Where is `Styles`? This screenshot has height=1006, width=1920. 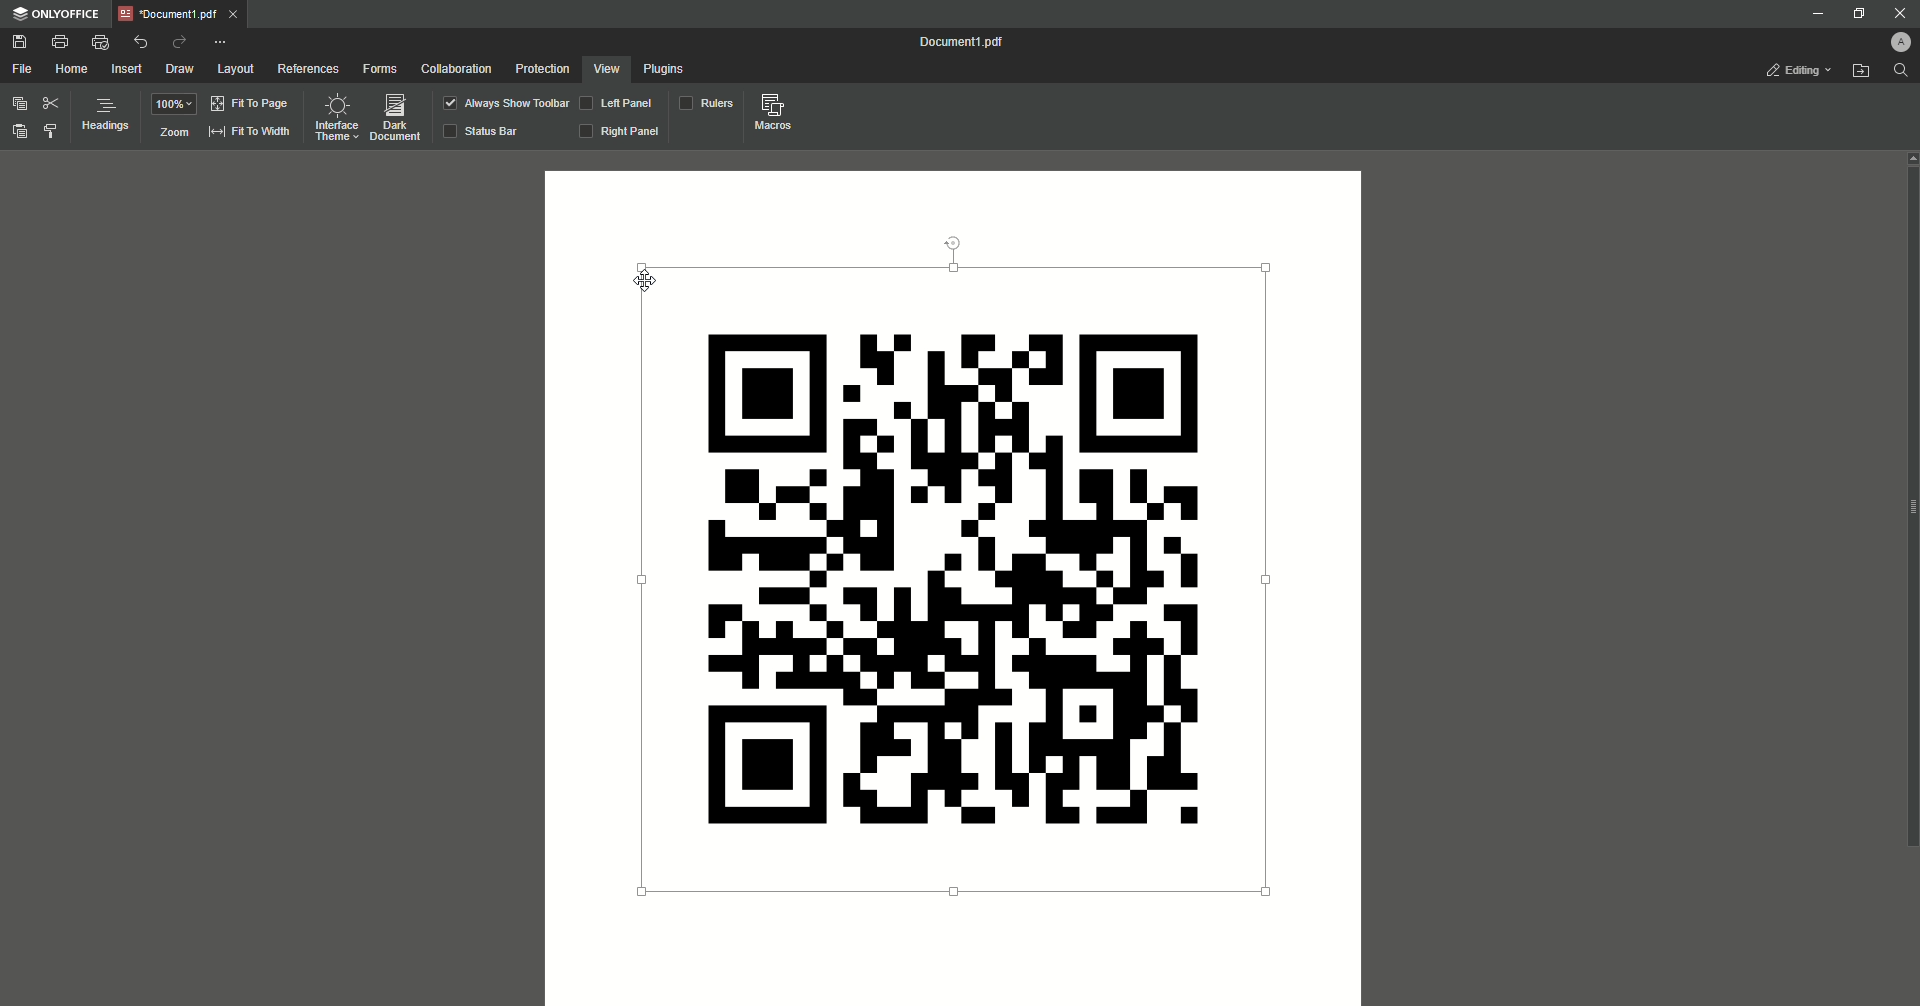 Styles is located at coordinates (50, 131).